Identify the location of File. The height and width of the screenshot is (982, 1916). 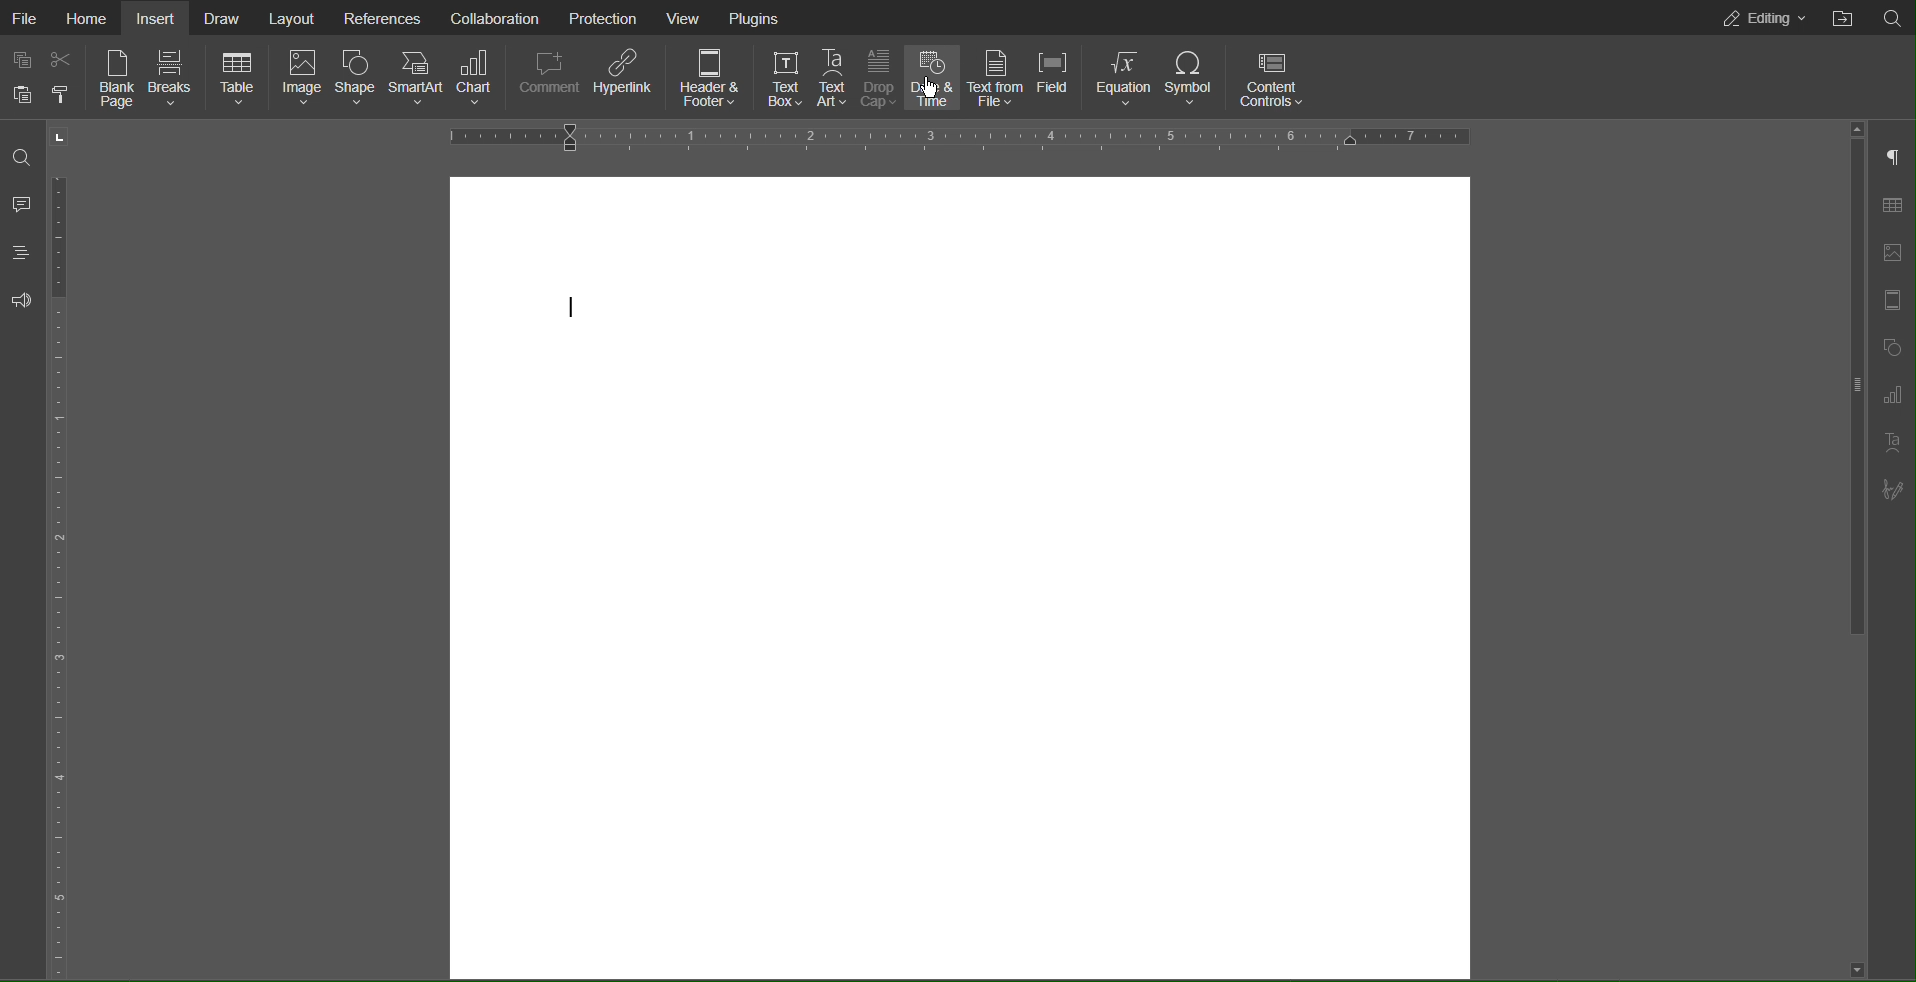
(26, 17).